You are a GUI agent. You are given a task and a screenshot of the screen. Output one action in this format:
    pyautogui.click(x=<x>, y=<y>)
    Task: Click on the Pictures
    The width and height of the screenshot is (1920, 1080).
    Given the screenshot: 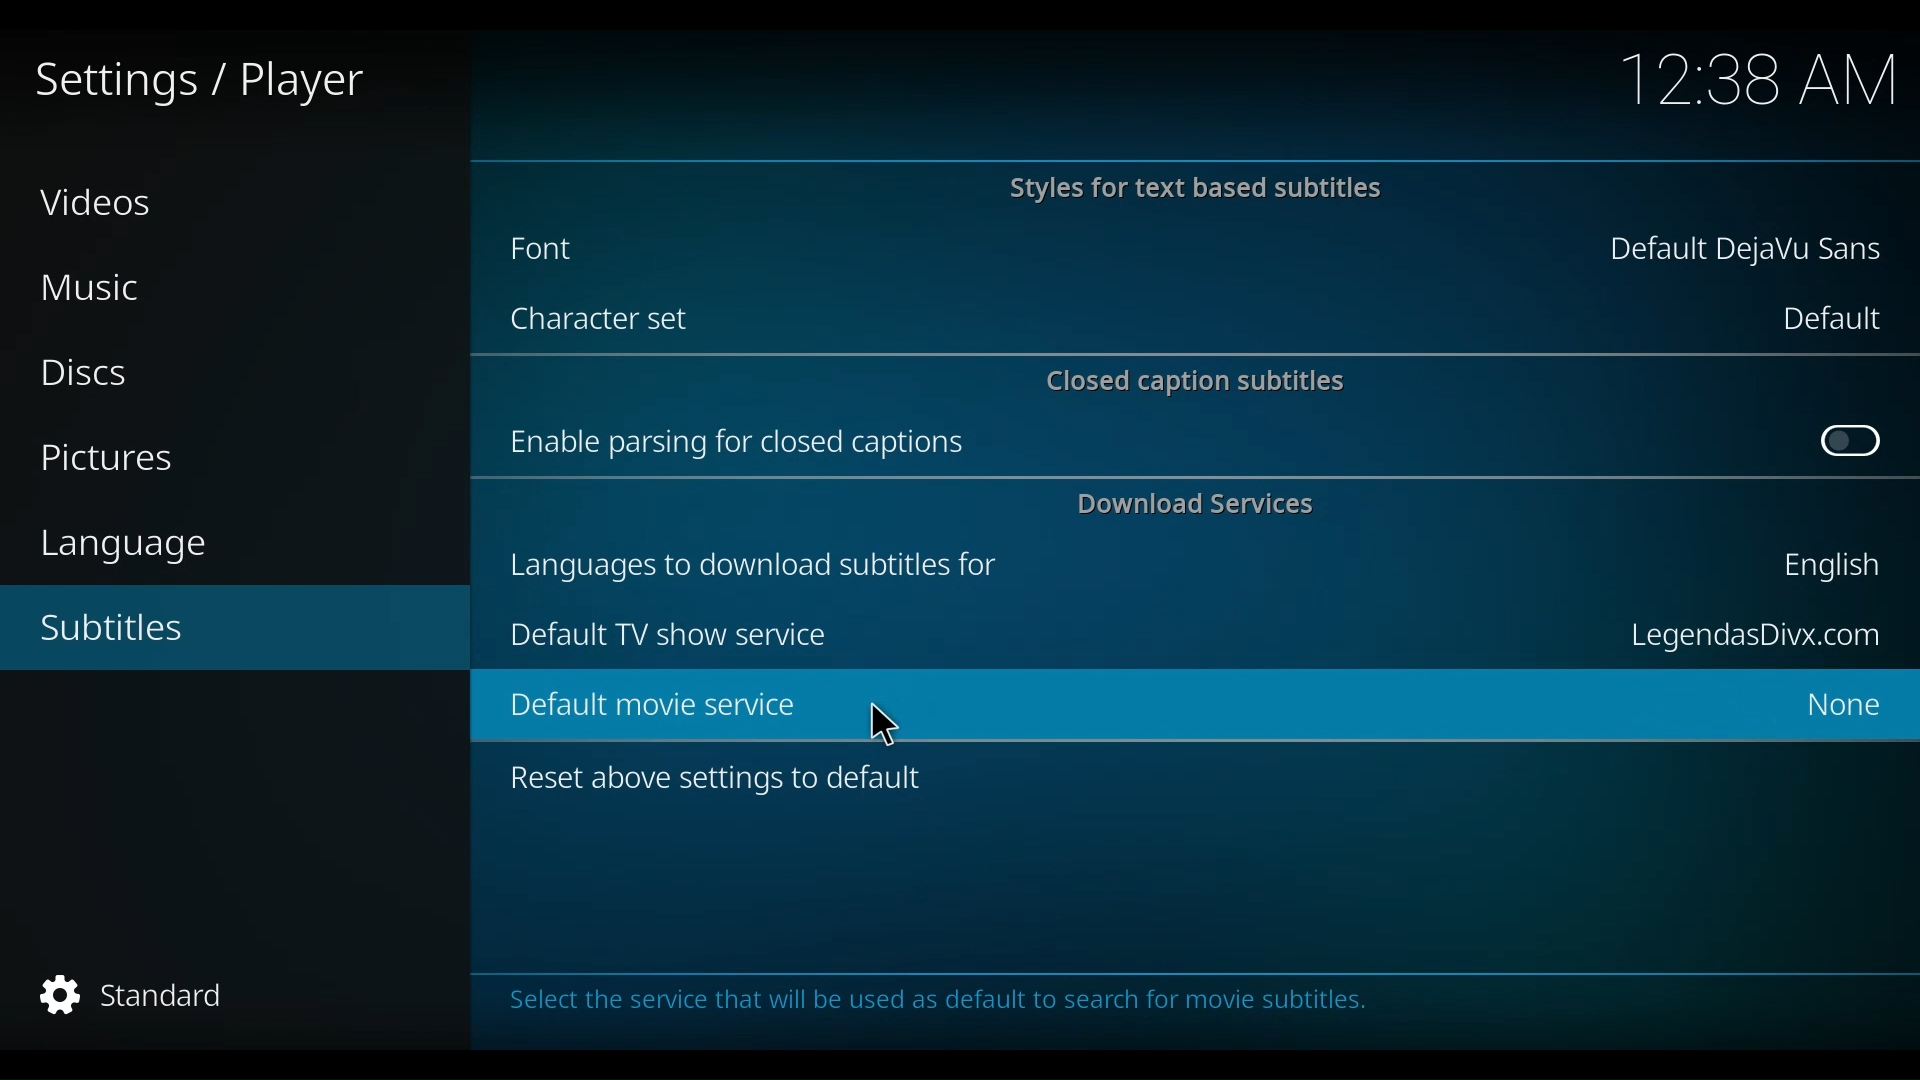 What is the action you would take?
    pyautogui.click(x=116, y=460)
    